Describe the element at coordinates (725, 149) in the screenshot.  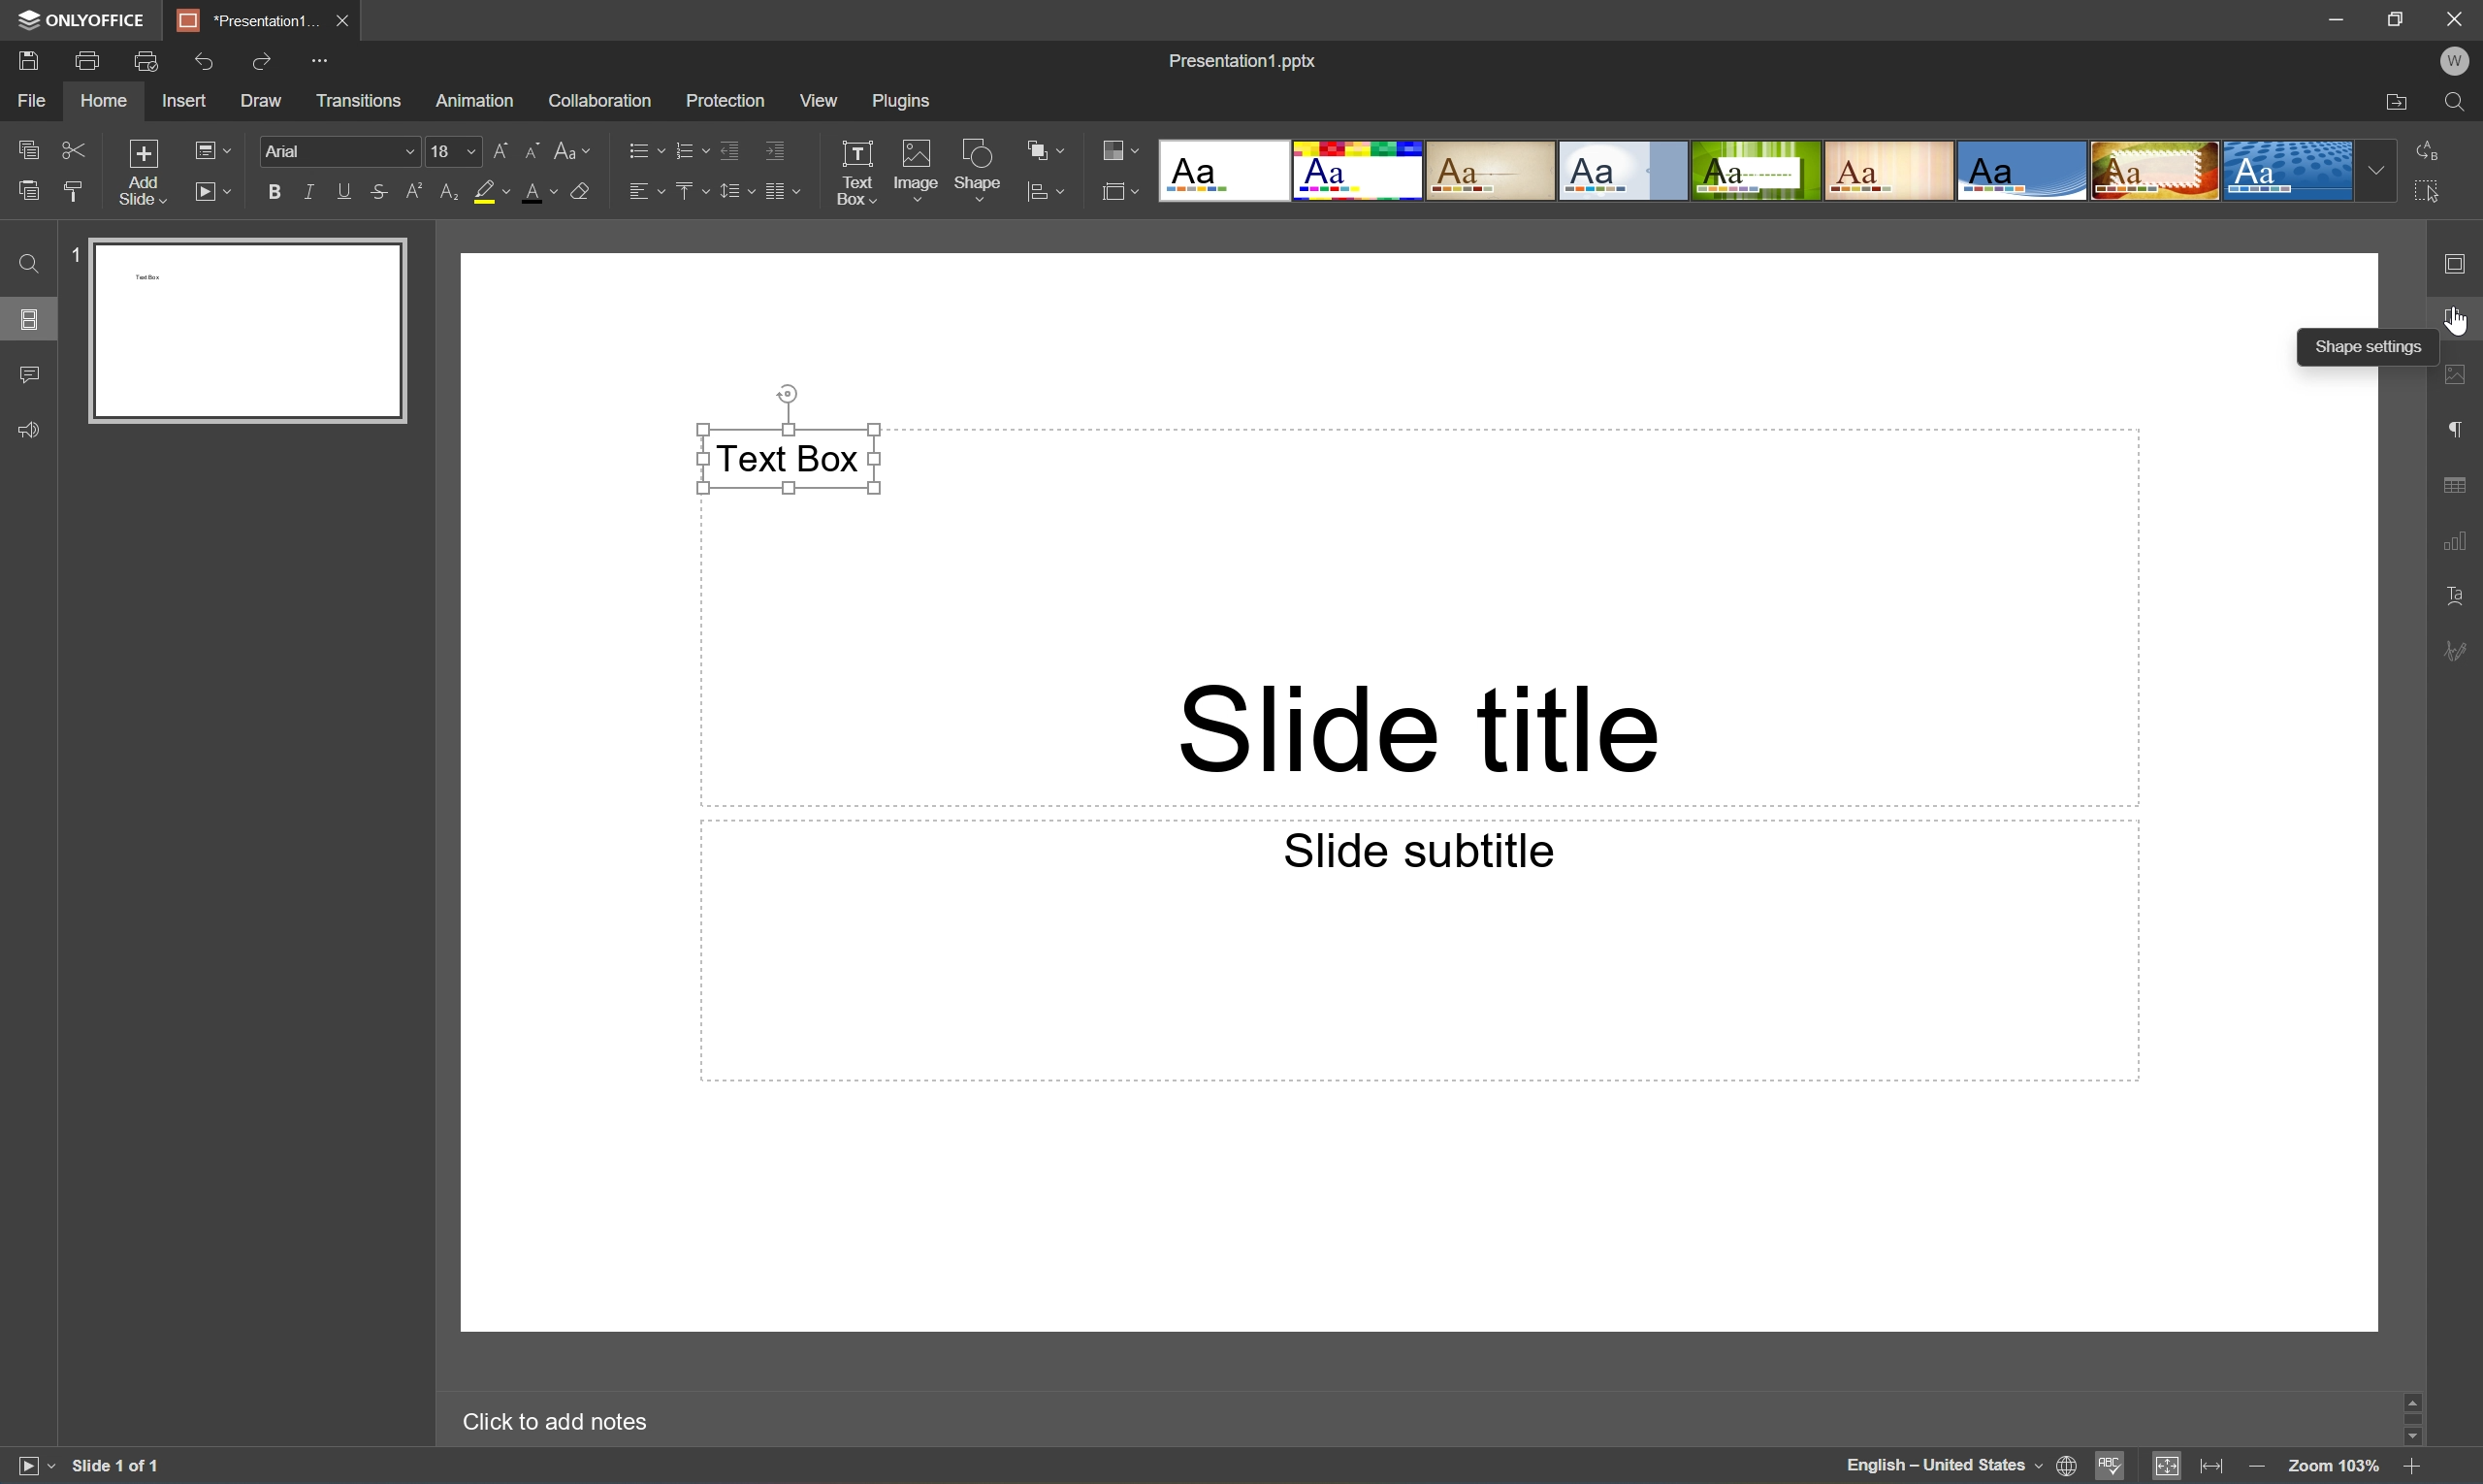
I see `Decrease indent` at that location.